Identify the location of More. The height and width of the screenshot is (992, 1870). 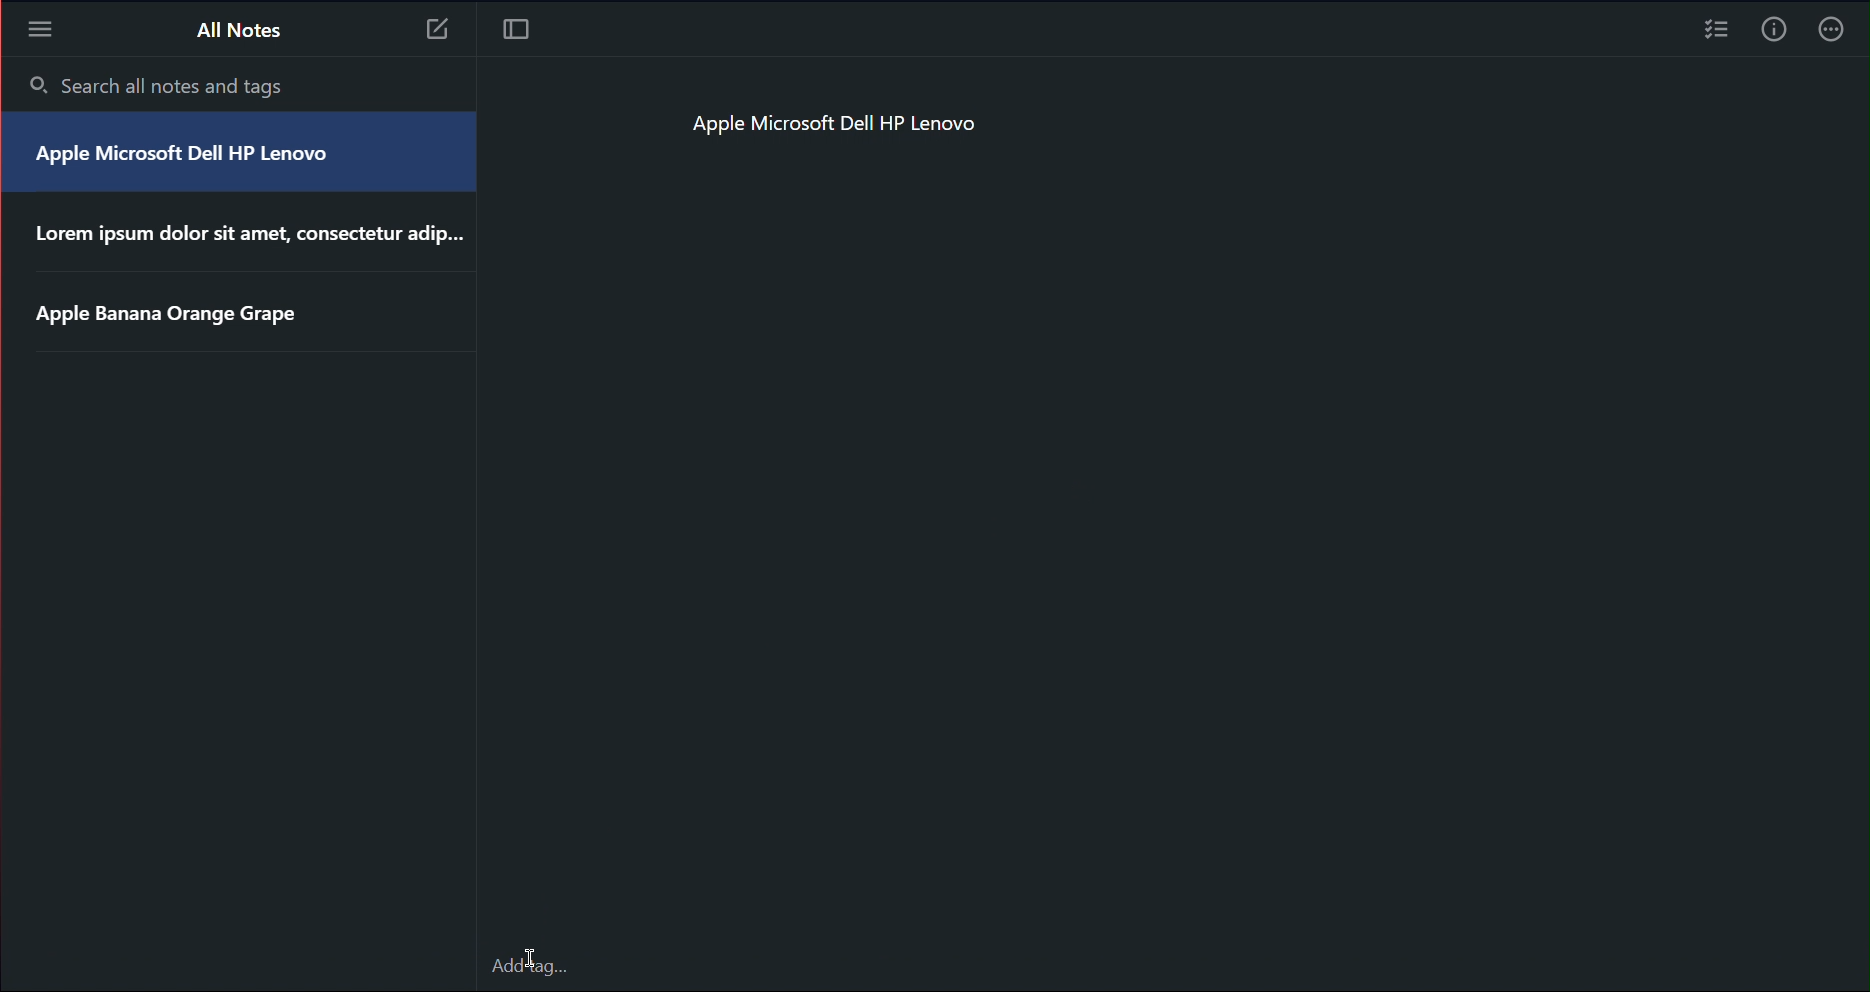
(1836, 33).